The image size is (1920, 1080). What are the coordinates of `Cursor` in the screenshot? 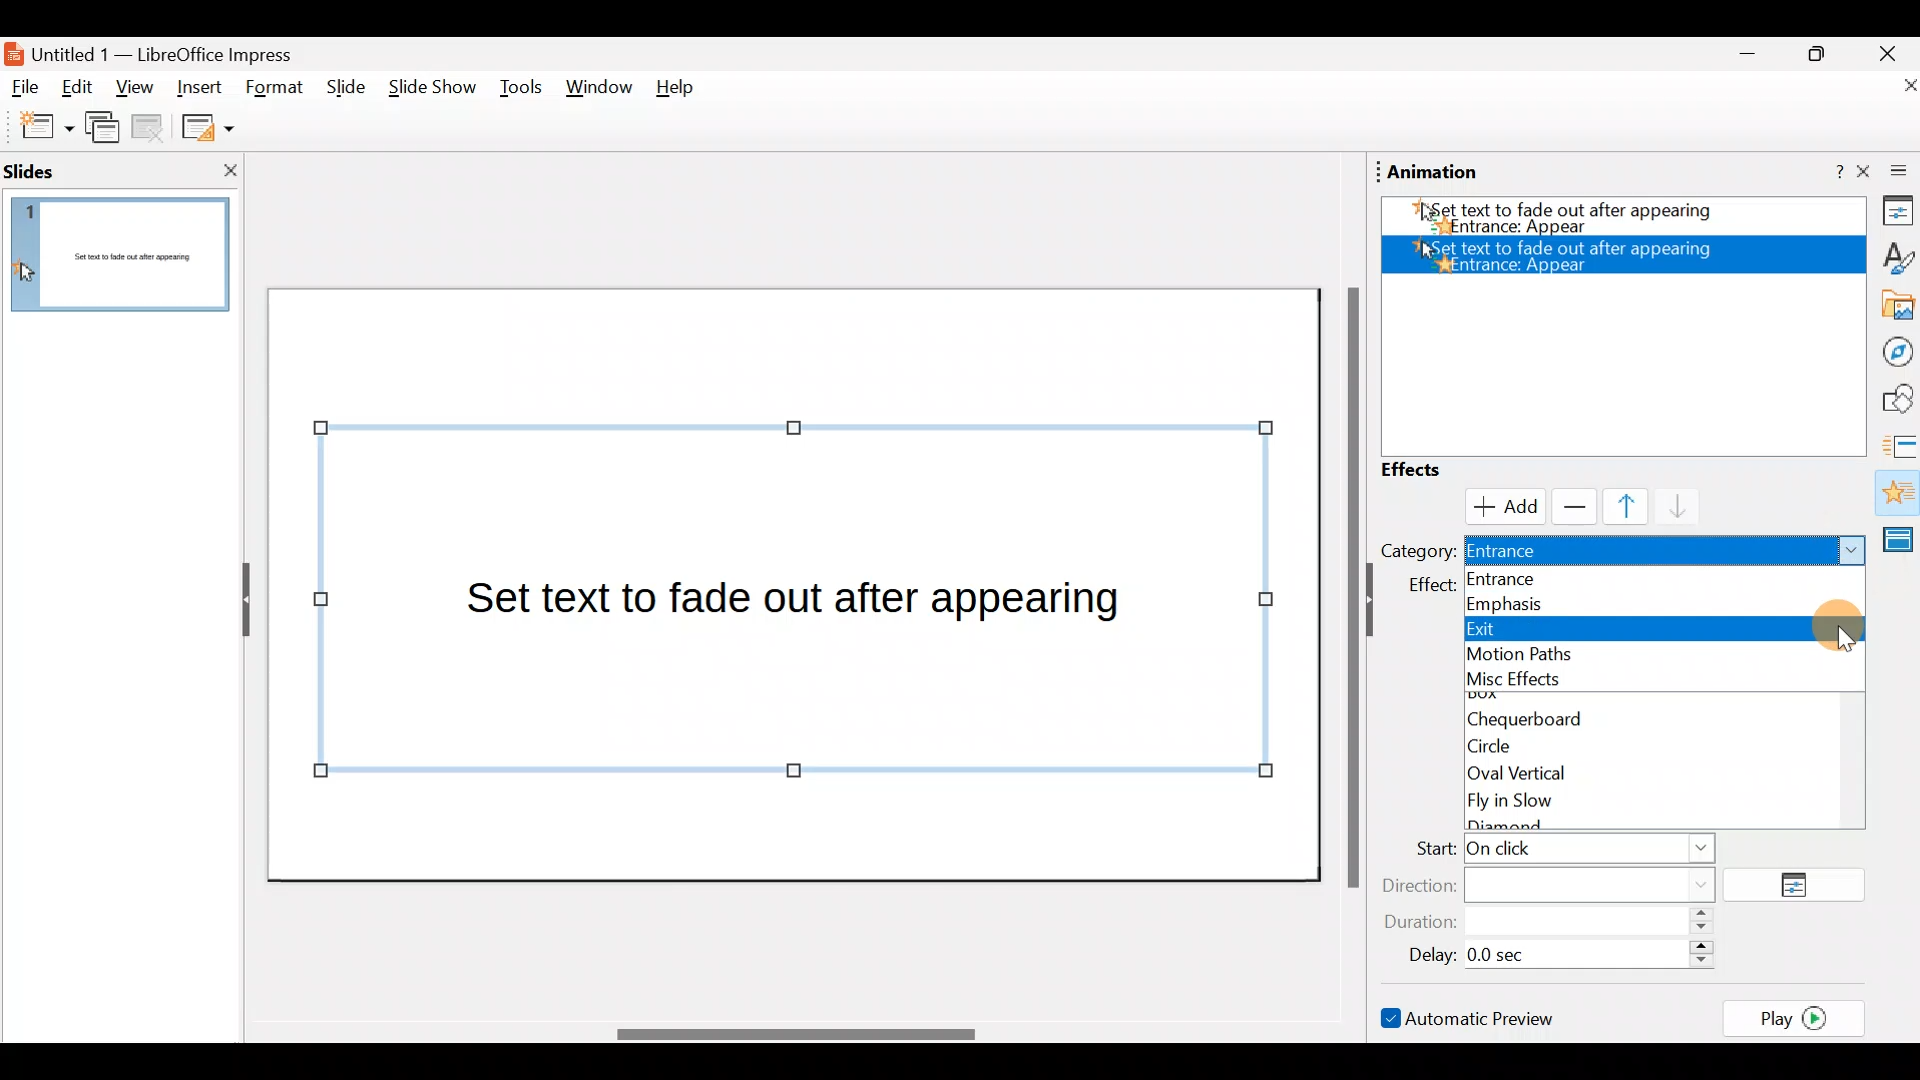 It's located at (1500, 508).